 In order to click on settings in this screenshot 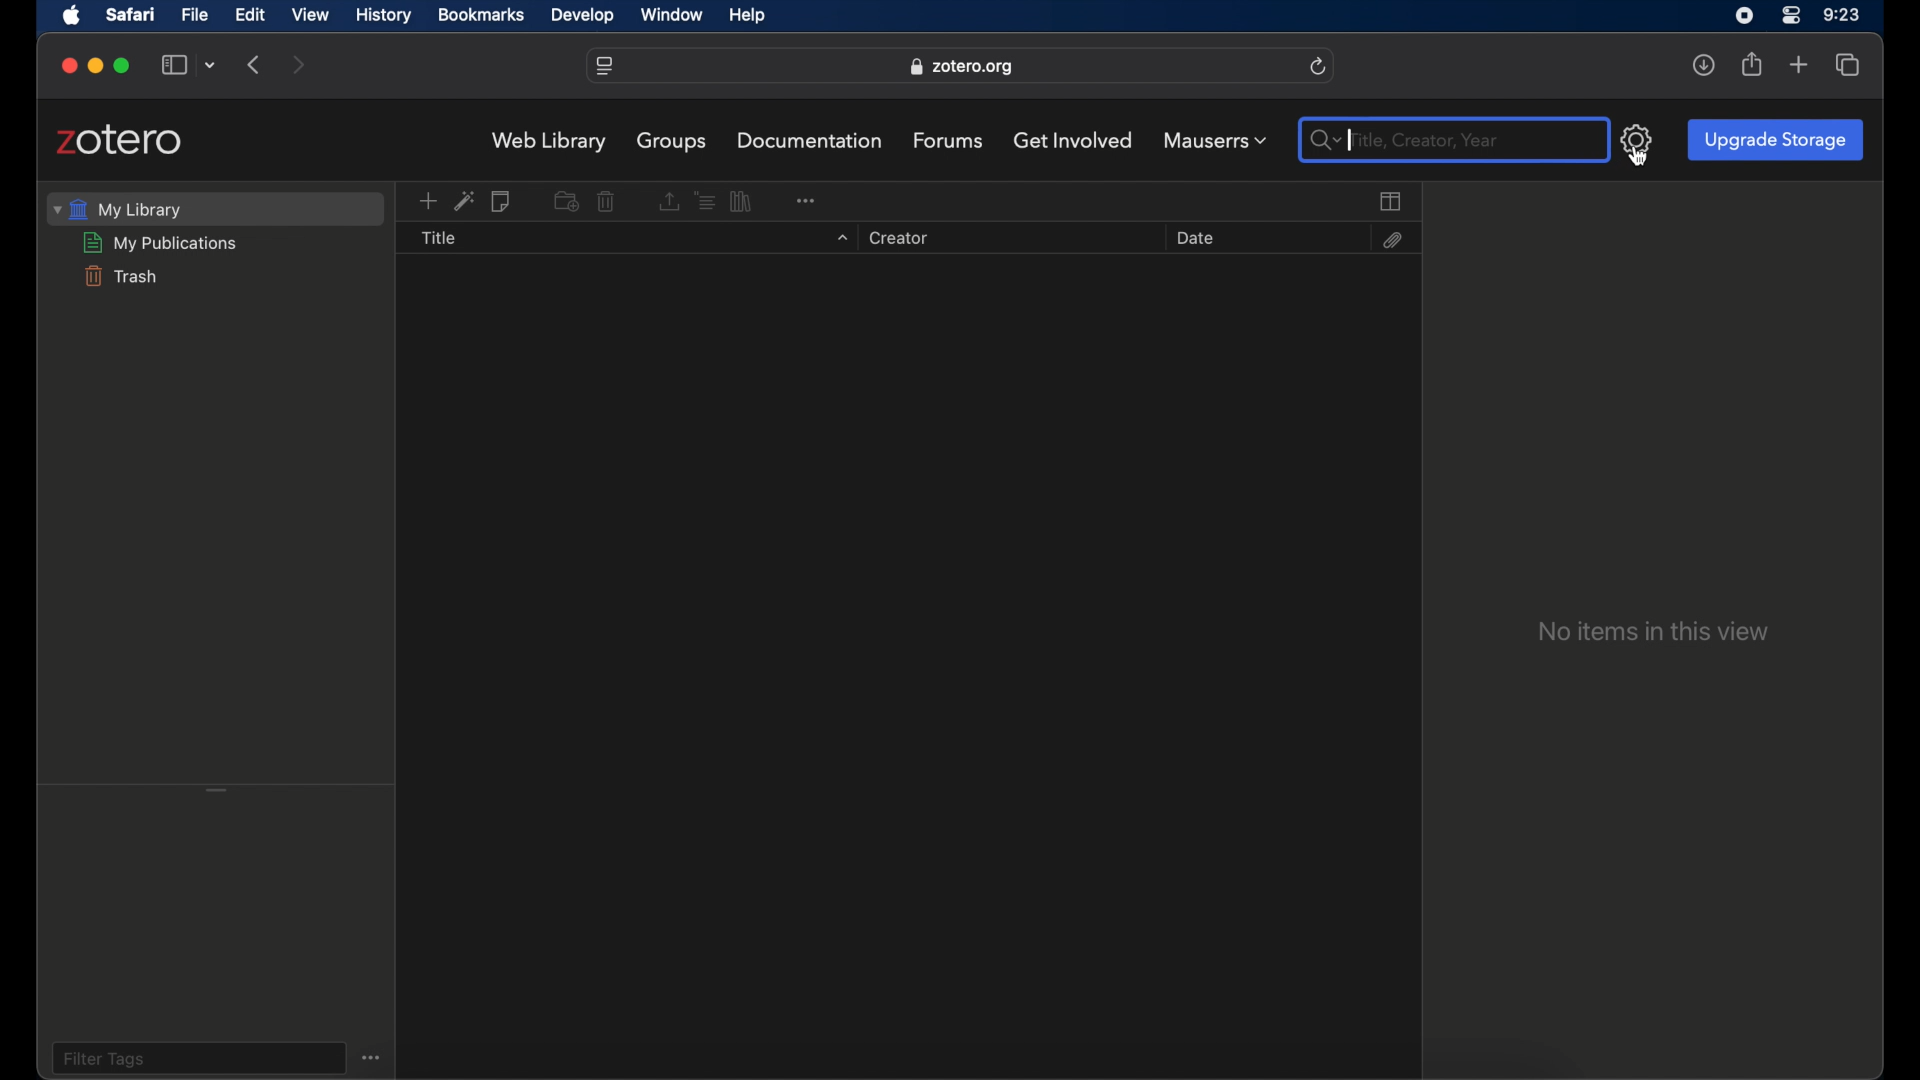, I will do `click(1638, 139)`.